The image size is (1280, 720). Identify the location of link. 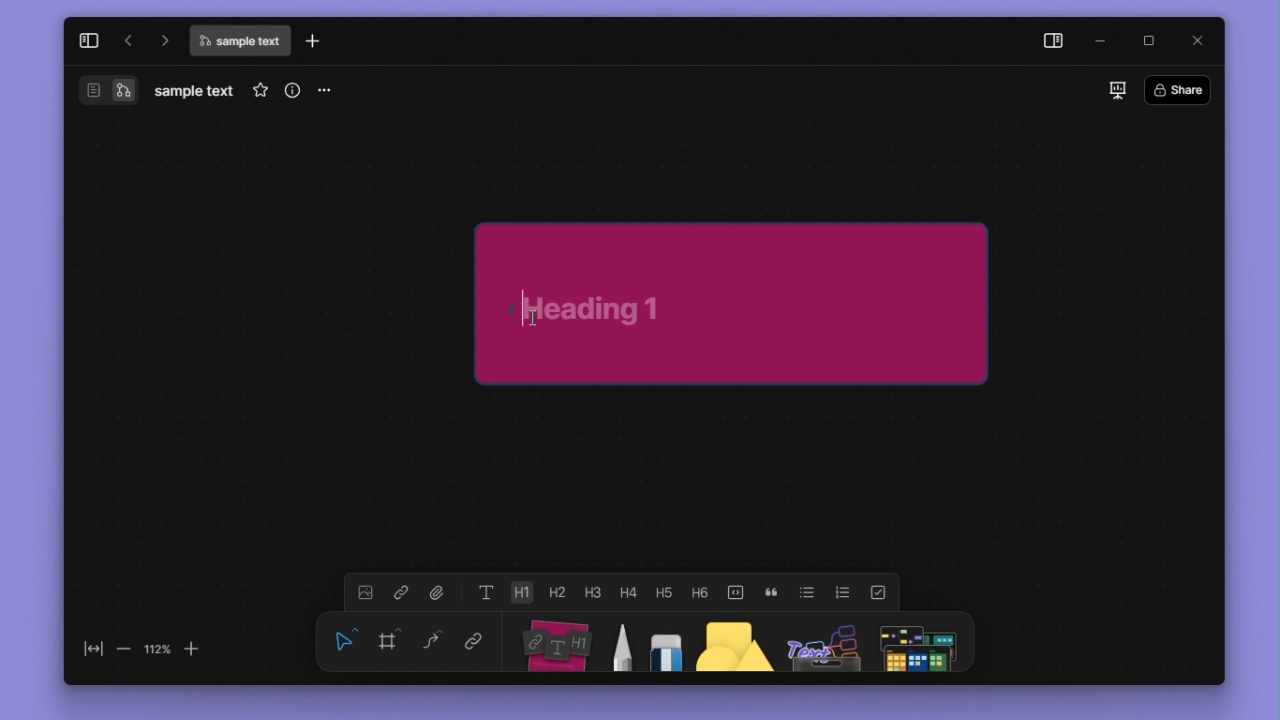
(401, 592).